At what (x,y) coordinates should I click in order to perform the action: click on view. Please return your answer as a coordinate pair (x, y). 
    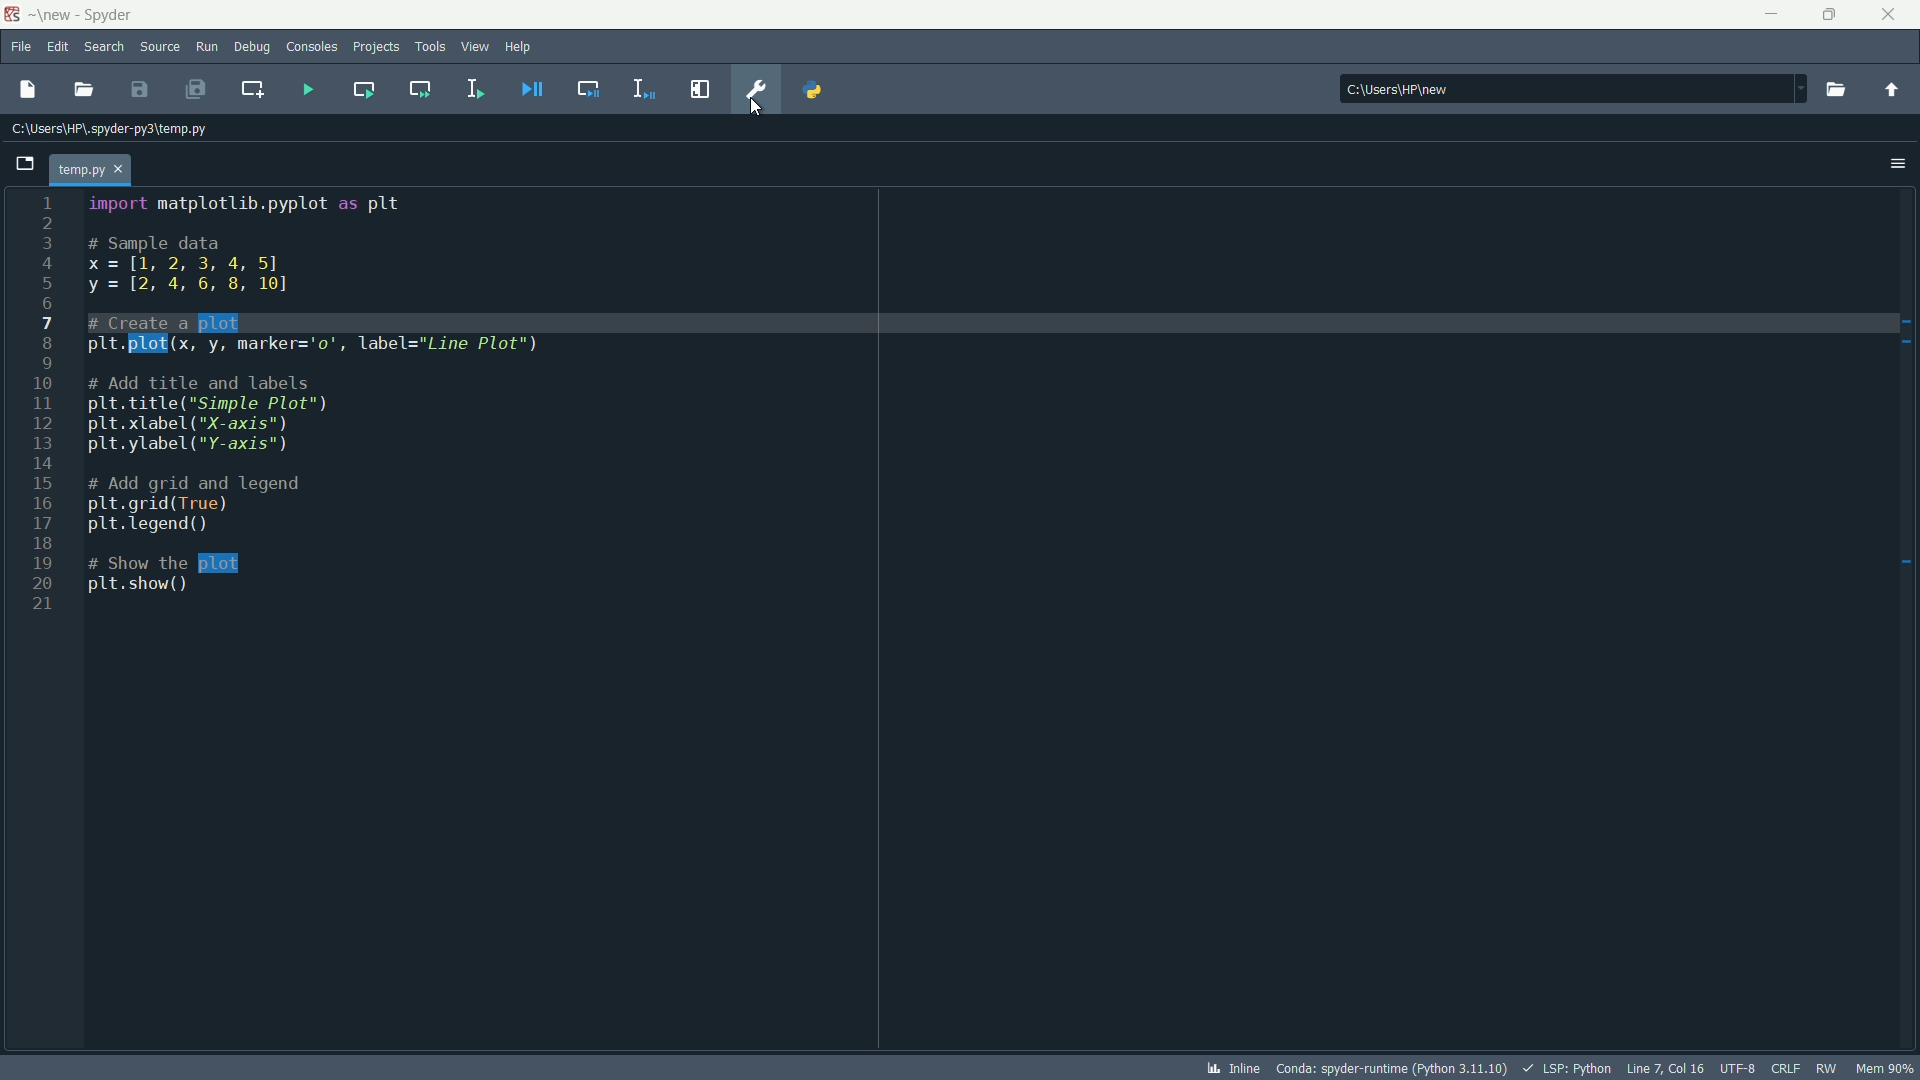
    Looking at the image, I should click on (475, 46).